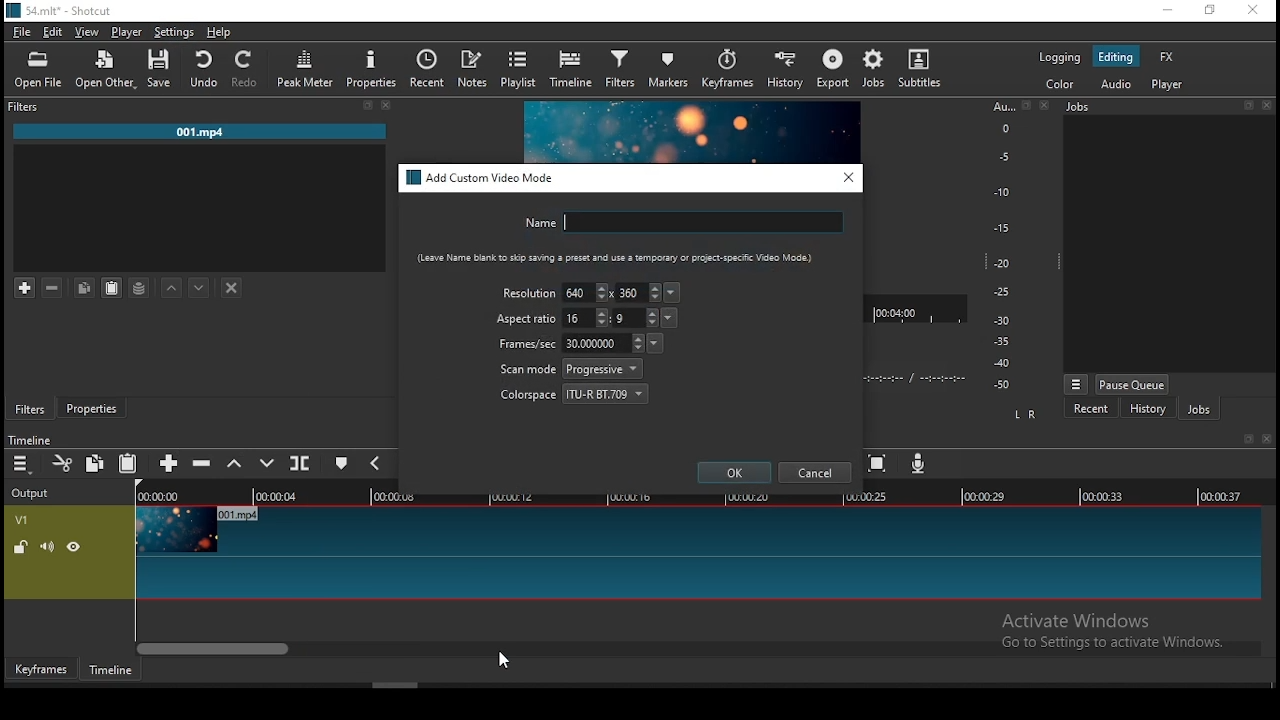  Describe the element at coordinates (20, 520) in the screenshot. I see `V1` at that location.